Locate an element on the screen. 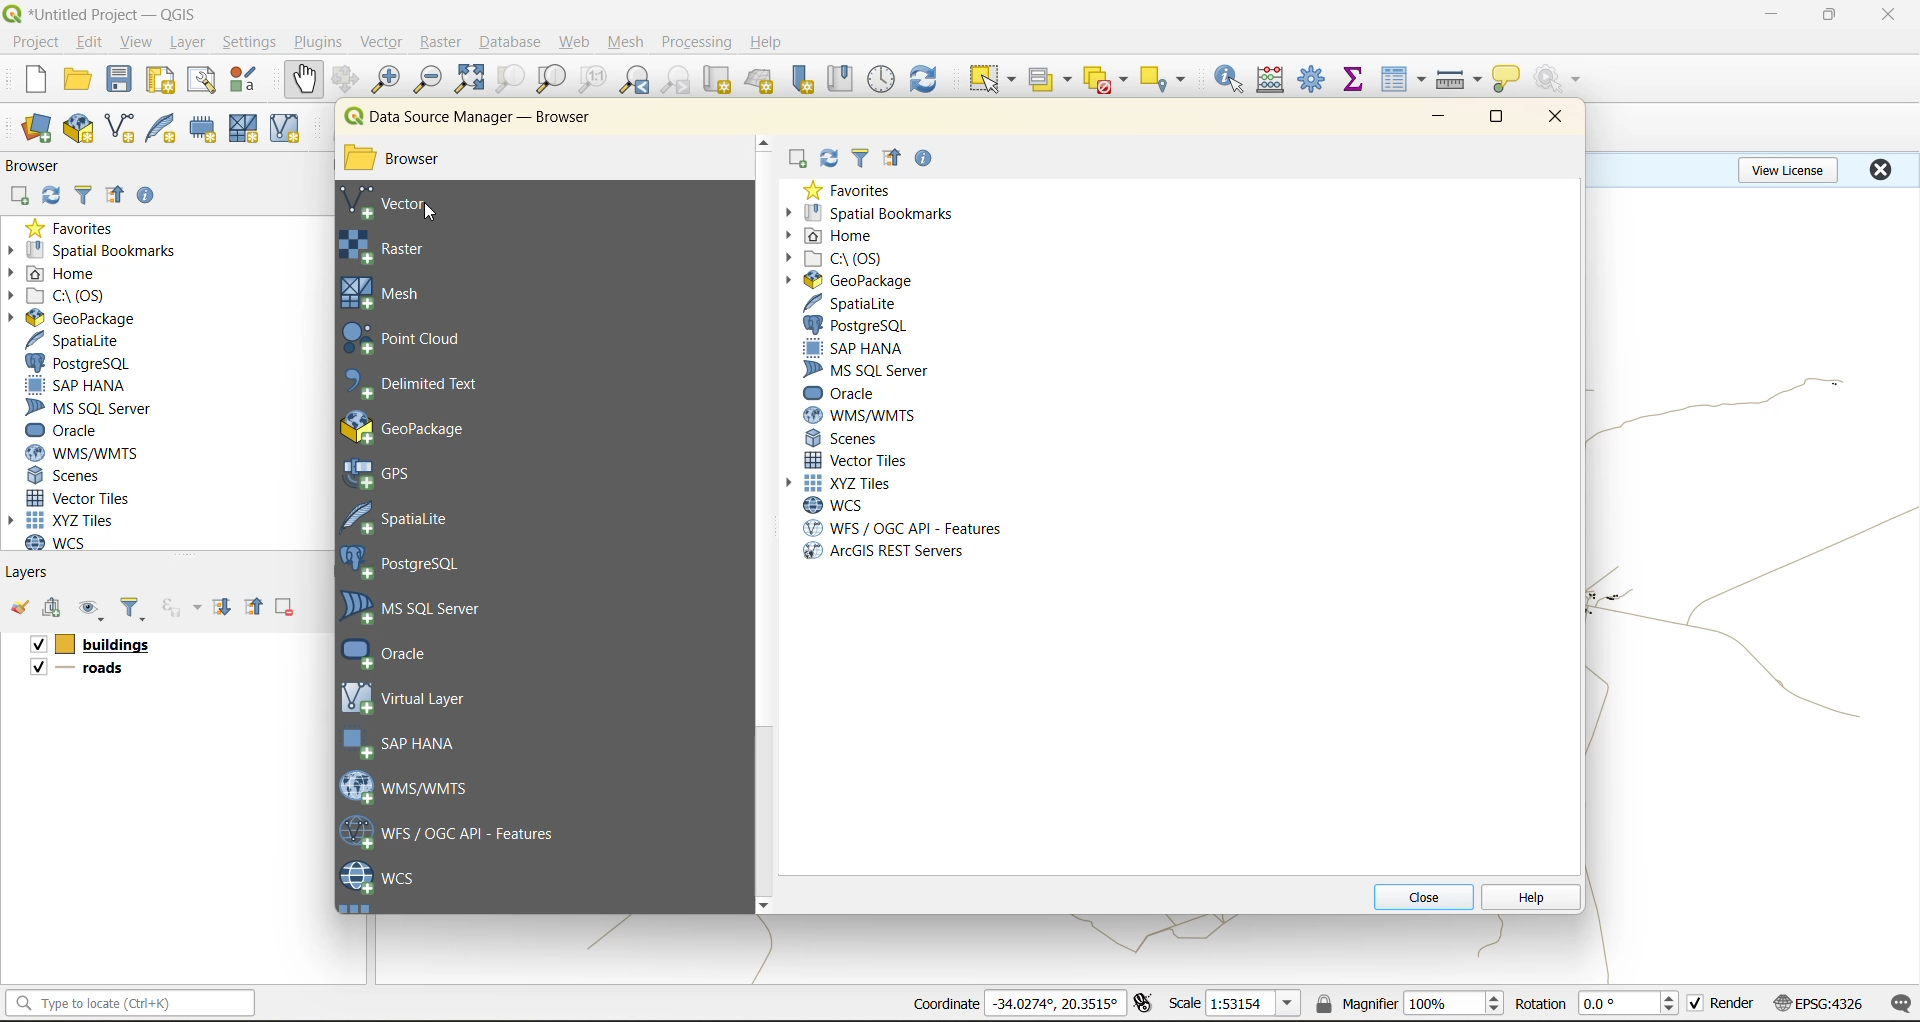 Image resolution: width=1920 pixels, height=1022 pixels. layer is located at coordinates (184, 43).